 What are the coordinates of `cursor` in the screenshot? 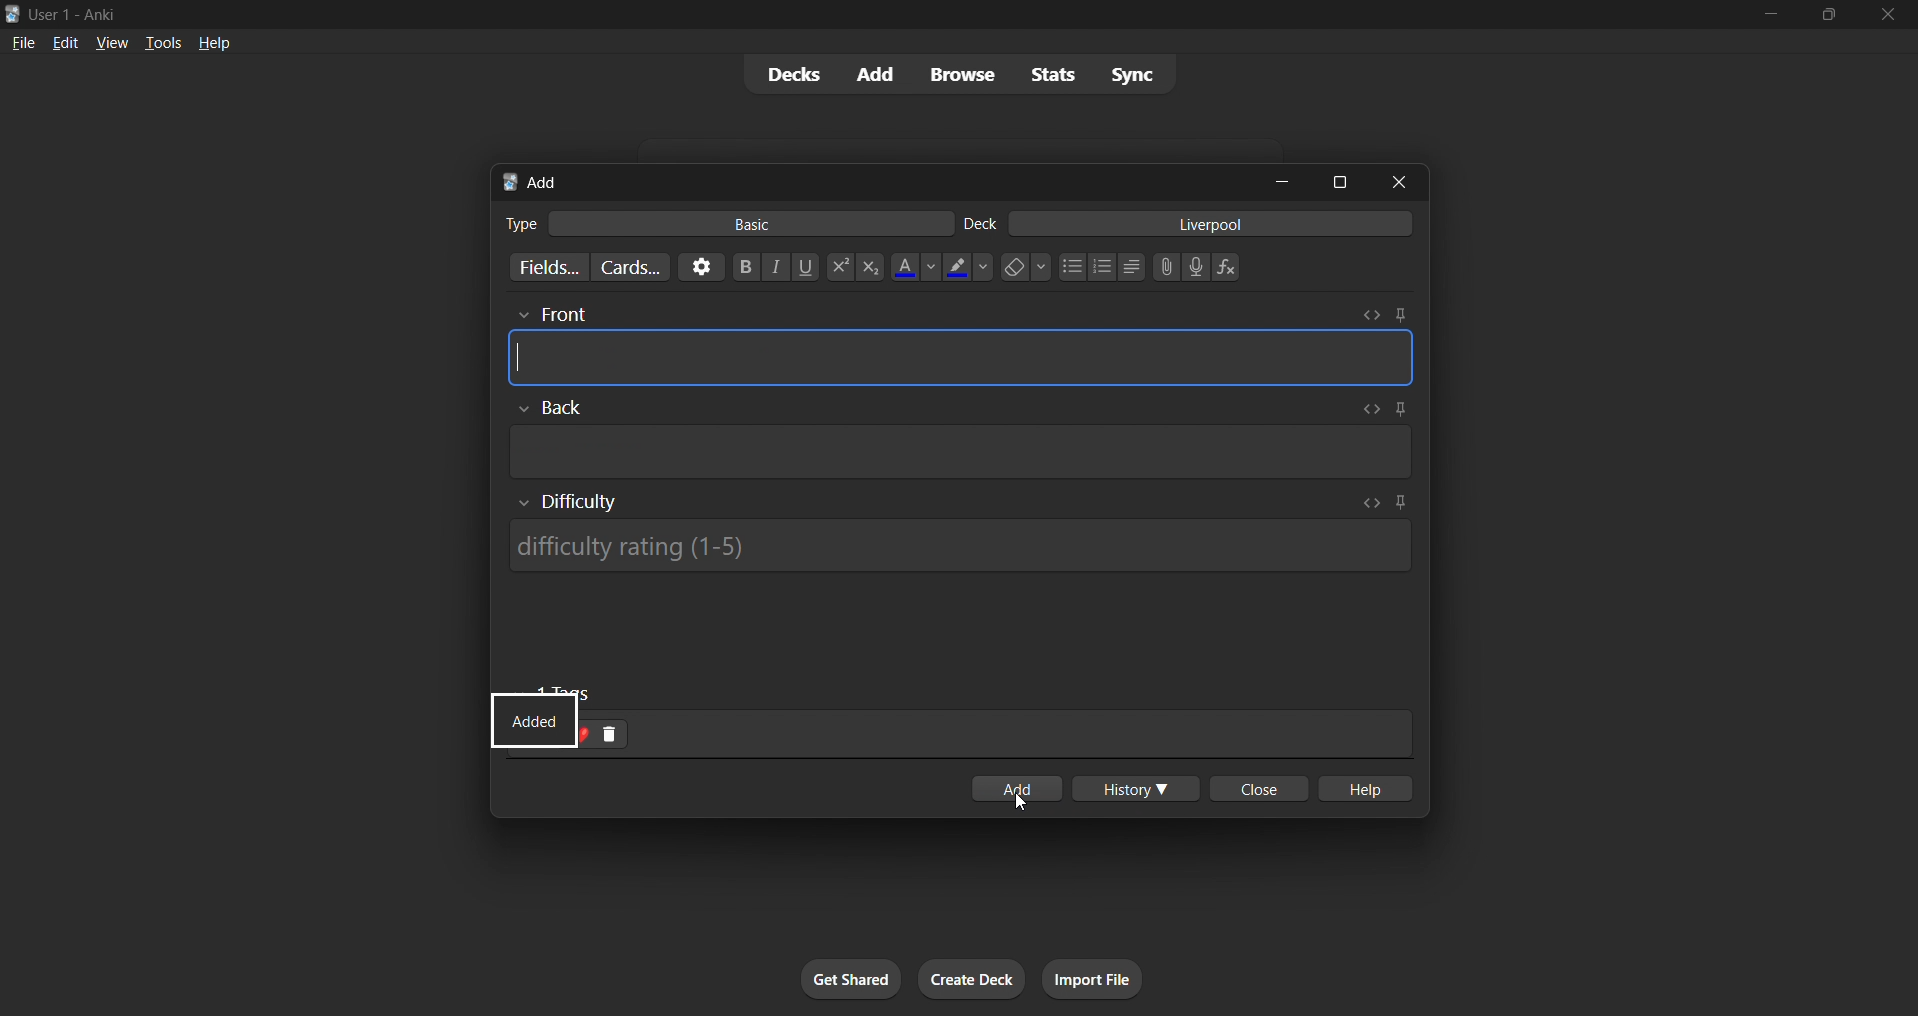 It's located at (1024, 805).